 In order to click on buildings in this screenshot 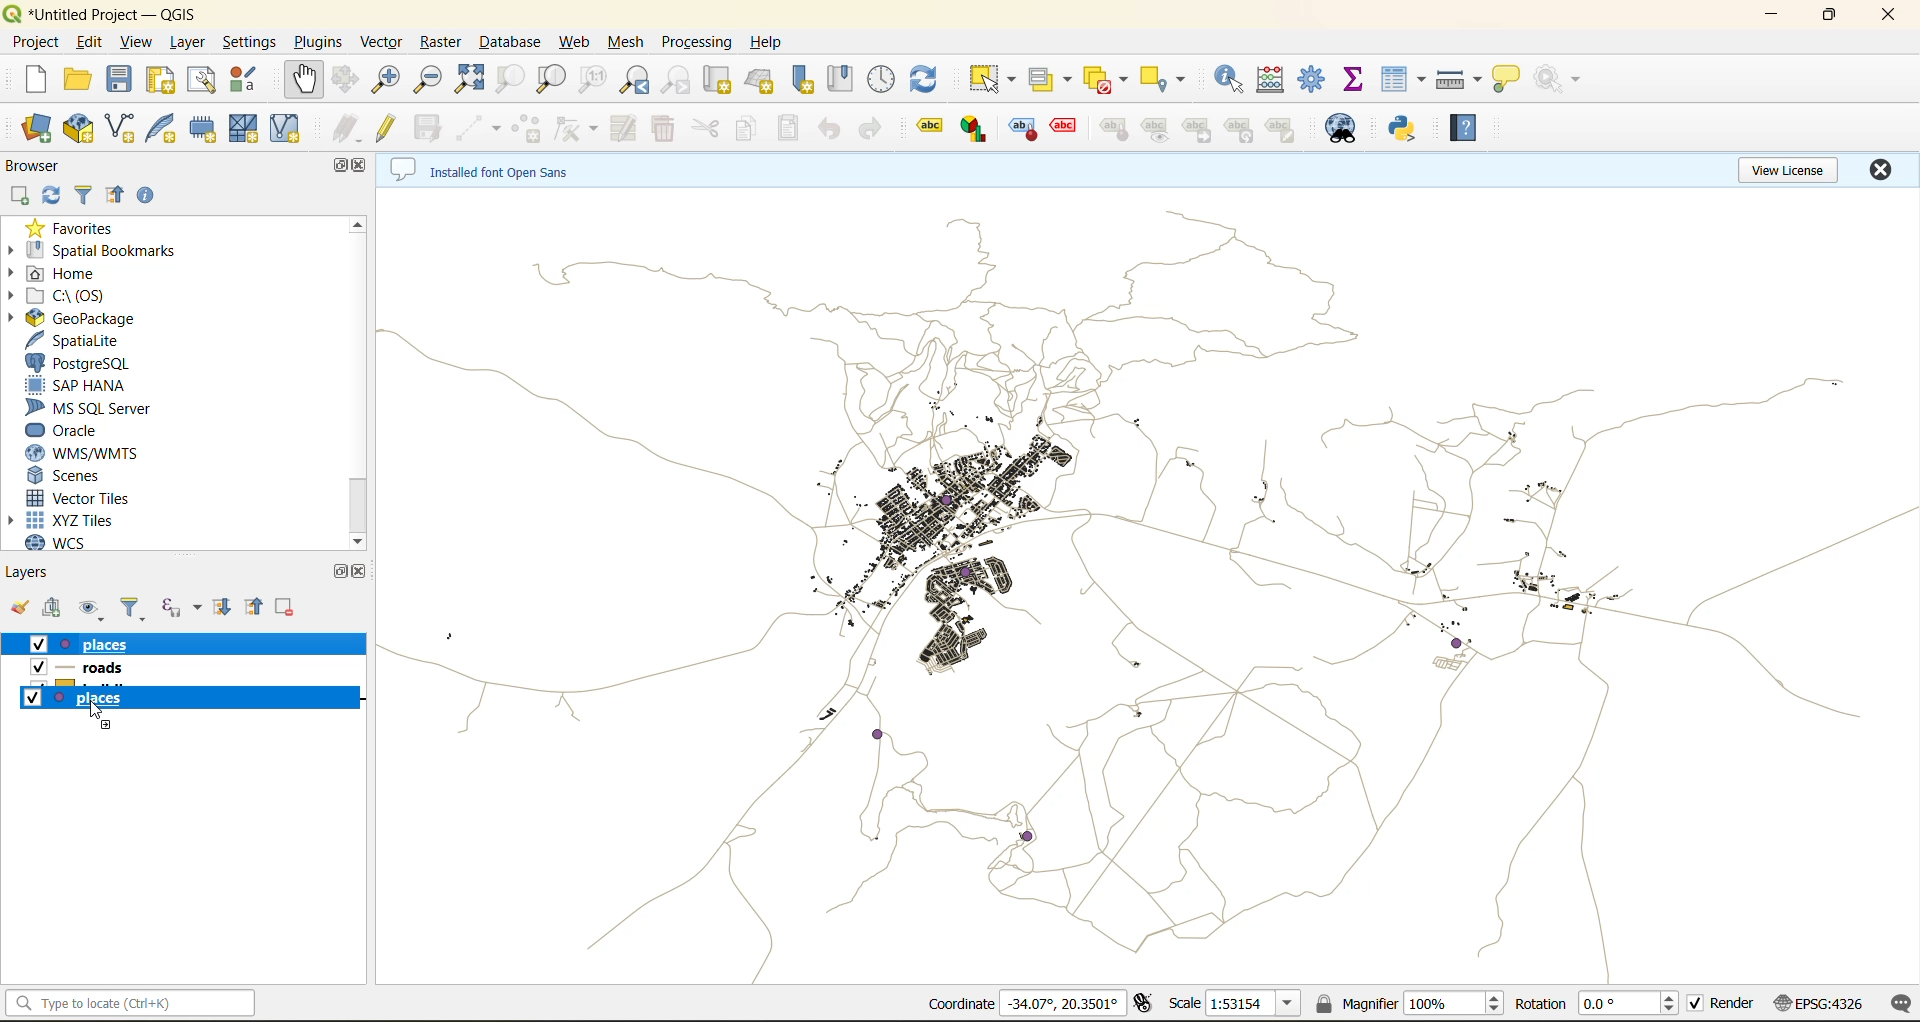, I will do `click(188, 698)`.